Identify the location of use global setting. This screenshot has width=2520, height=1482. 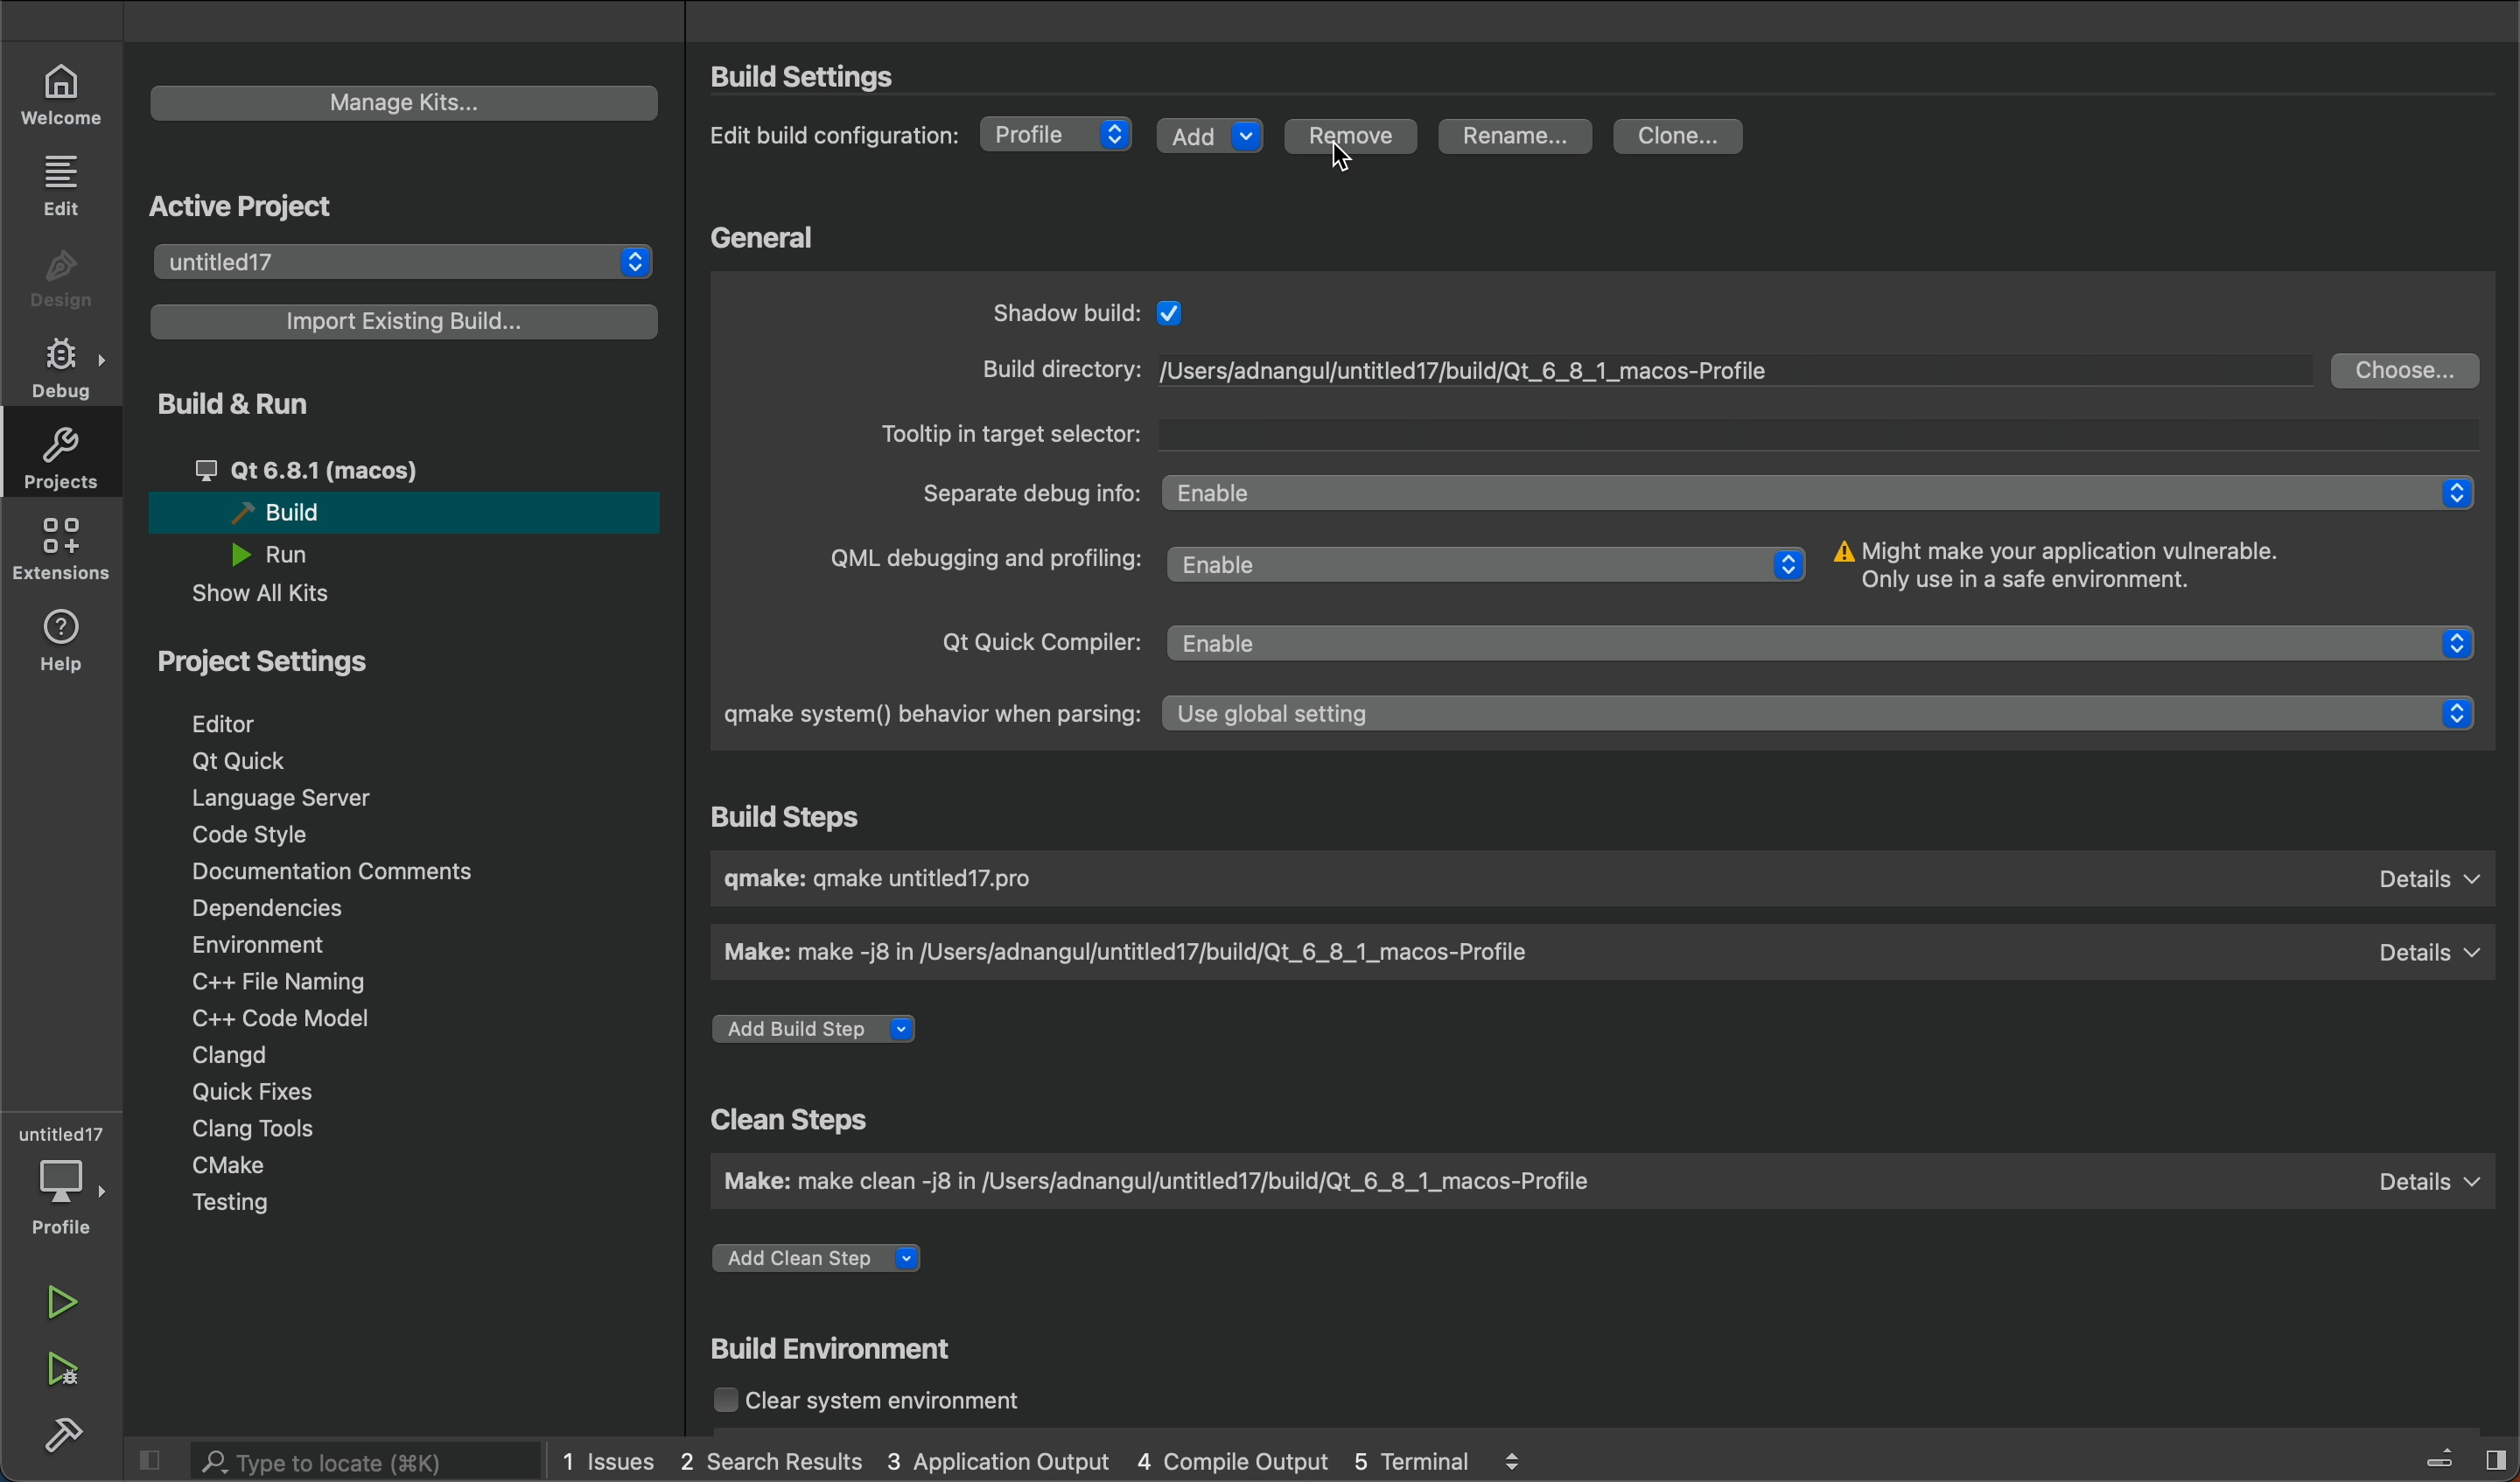
(1830, 716).